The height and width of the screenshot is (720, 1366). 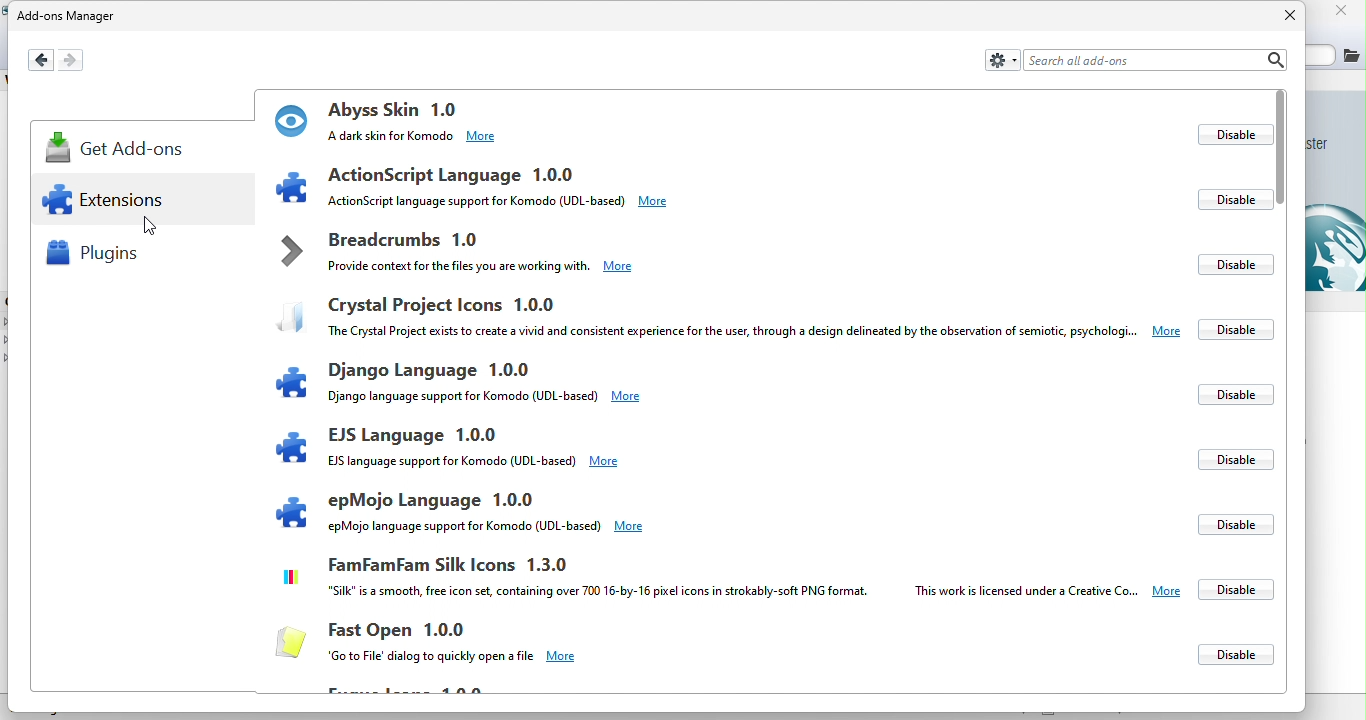 What do you see at coordinates (69, 17) in the screenshot?
I see `add ons manager` at bounding box center [69, 17].